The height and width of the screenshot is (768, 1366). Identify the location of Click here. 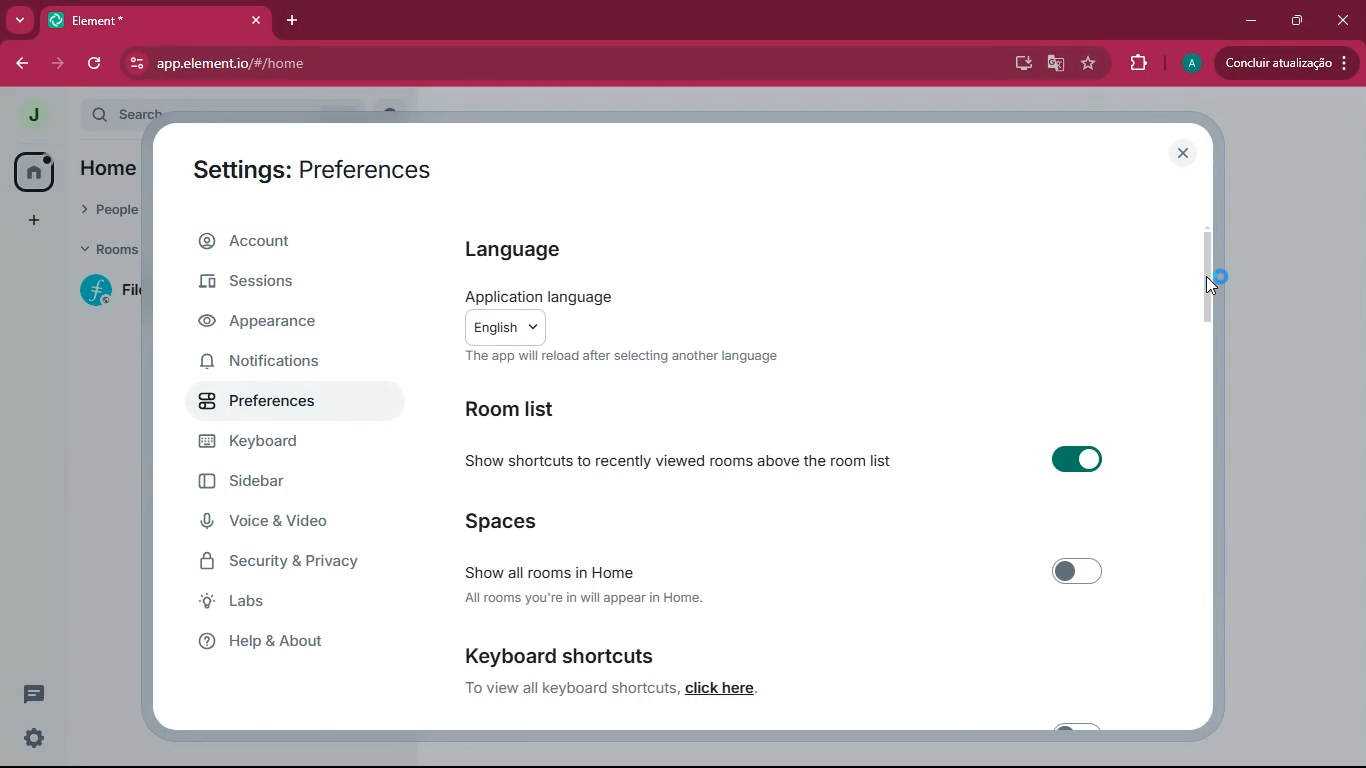
(737, 687).